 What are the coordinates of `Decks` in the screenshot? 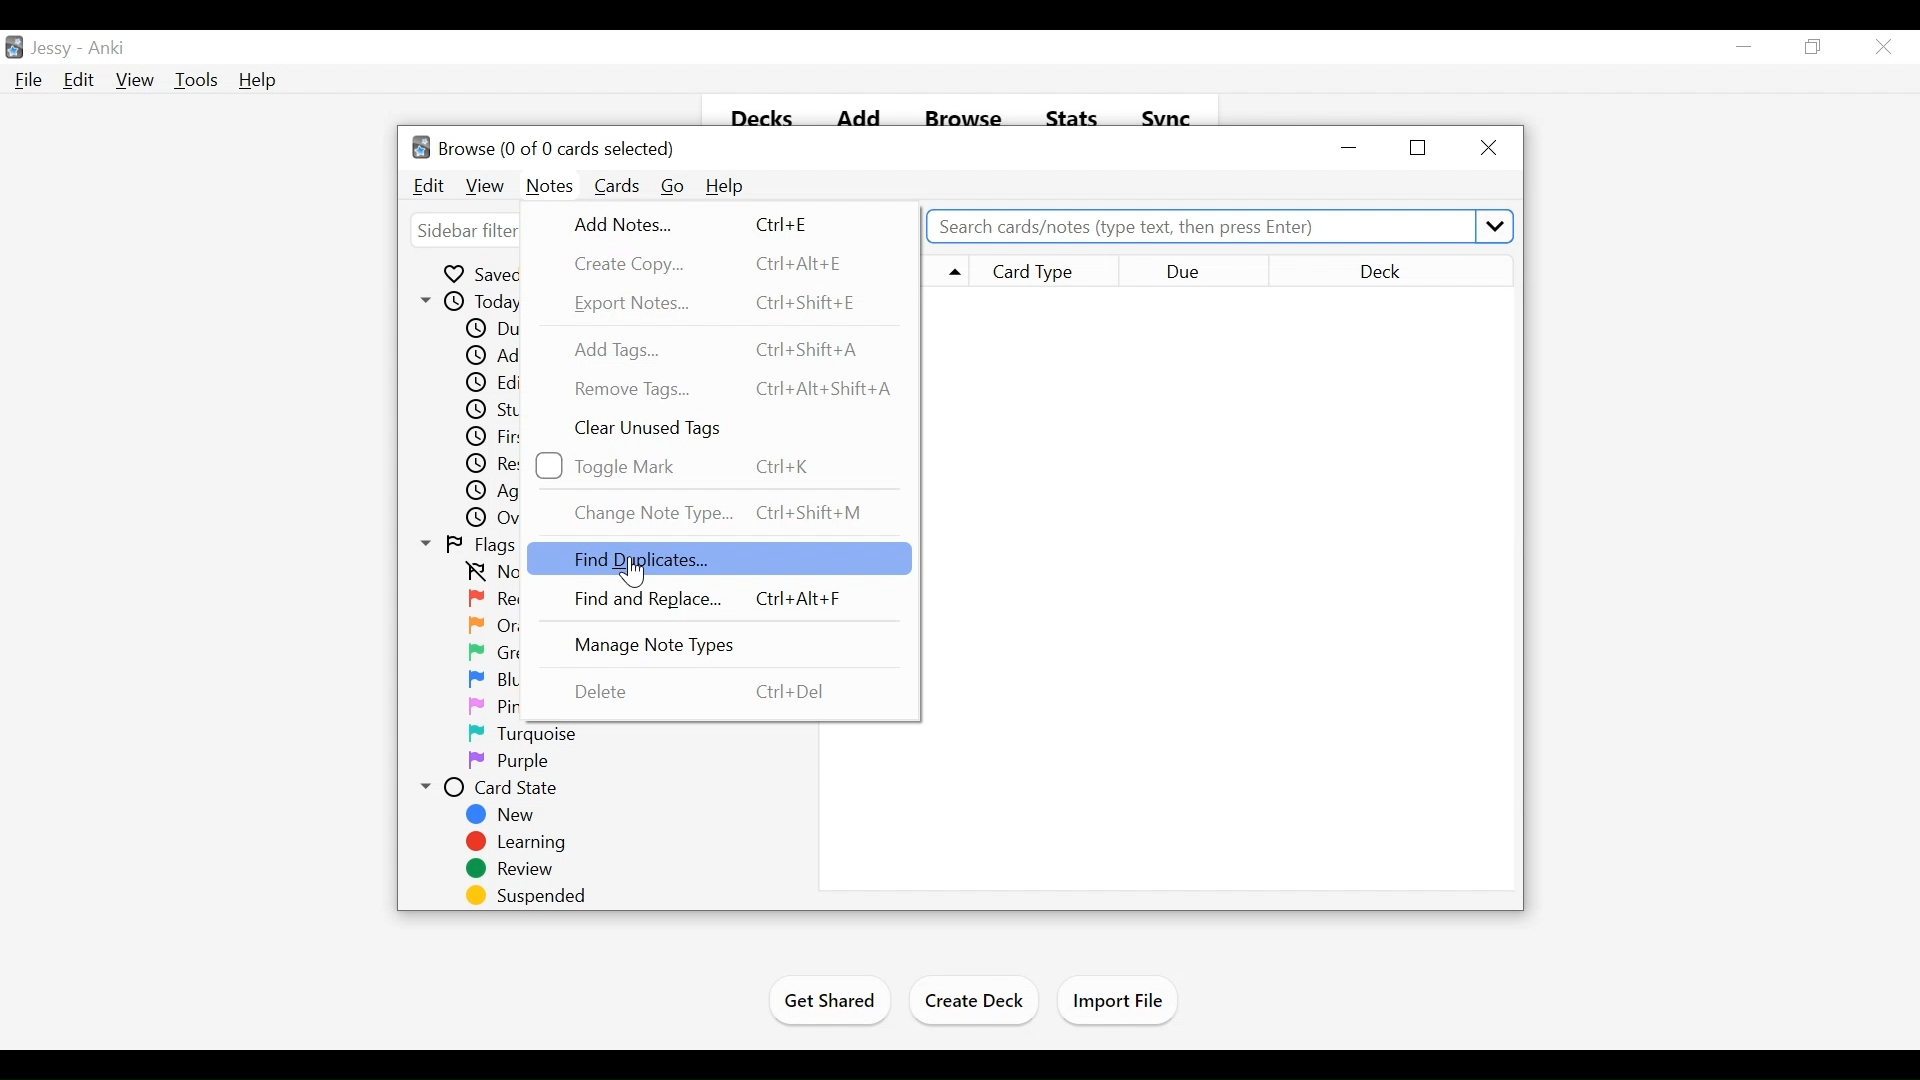 It's located at (755, 113).